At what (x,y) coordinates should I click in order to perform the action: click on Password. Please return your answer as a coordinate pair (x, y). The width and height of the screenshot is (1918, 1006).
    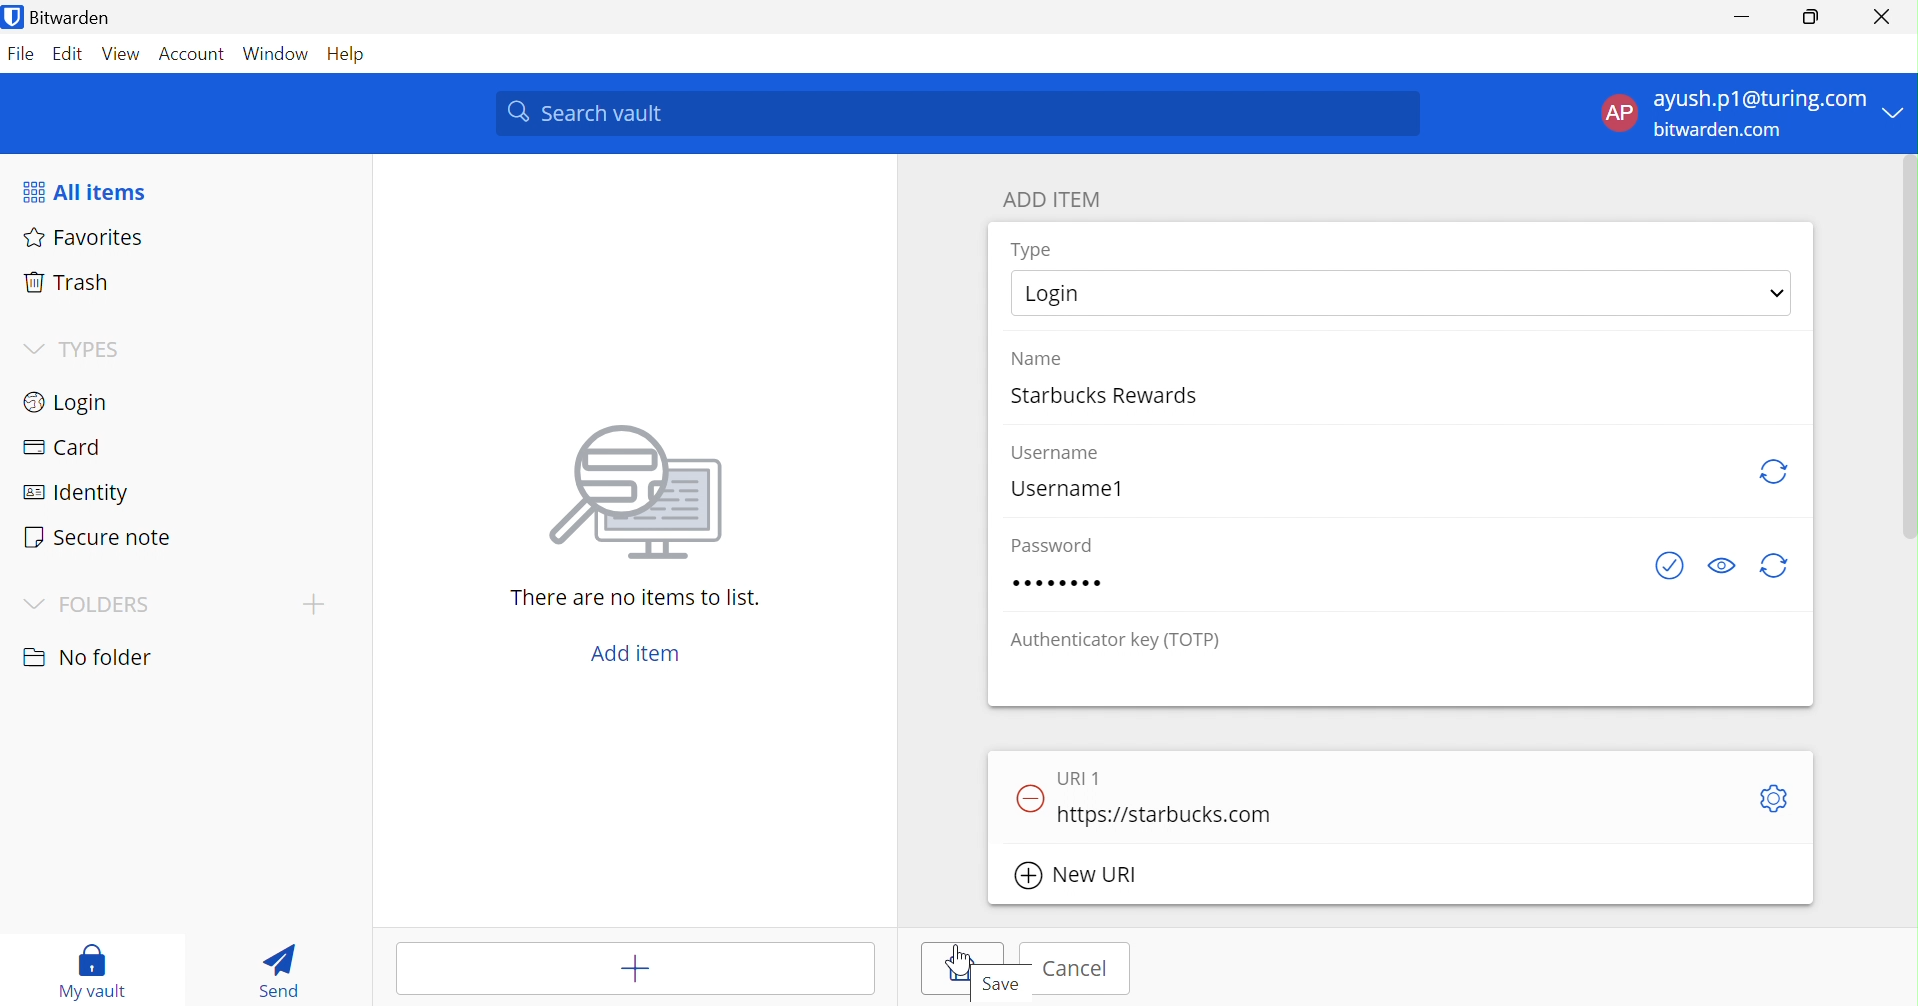
    Looking at the image, I should click on (1051, 546).